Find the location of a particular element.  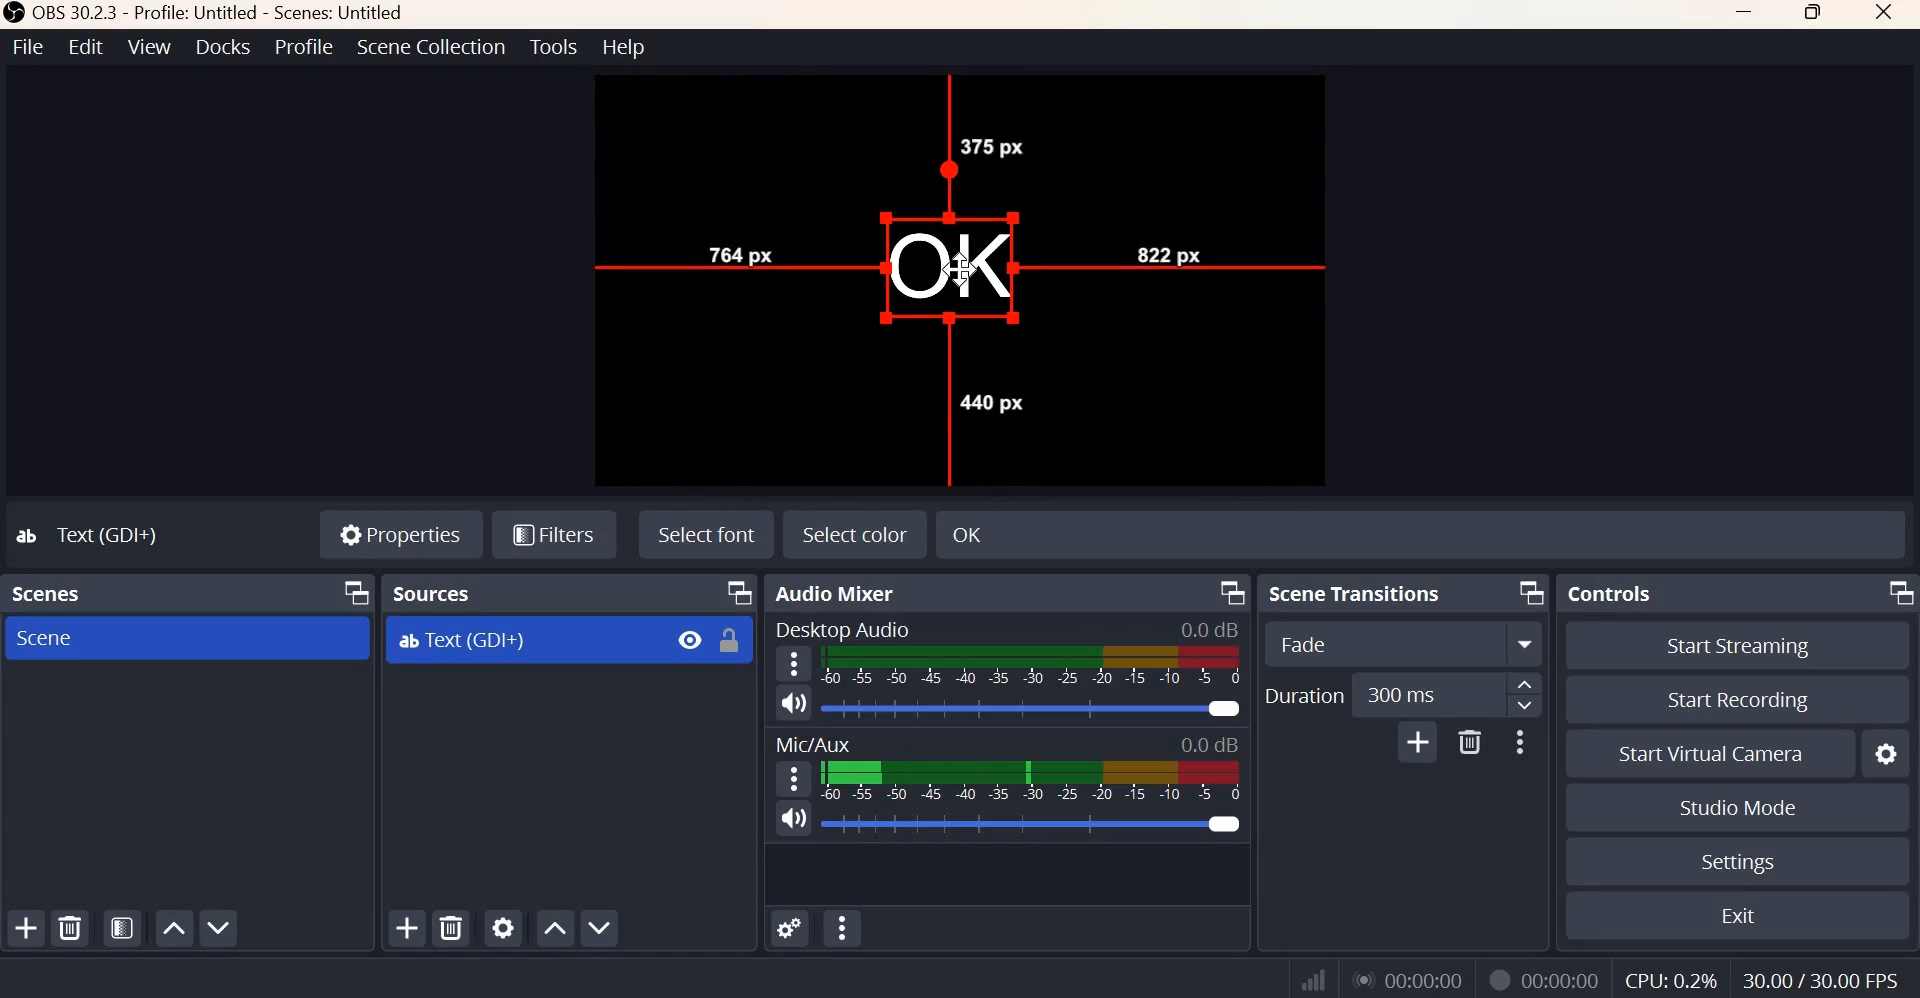

Minimize is located at coordinates (1746, 14).